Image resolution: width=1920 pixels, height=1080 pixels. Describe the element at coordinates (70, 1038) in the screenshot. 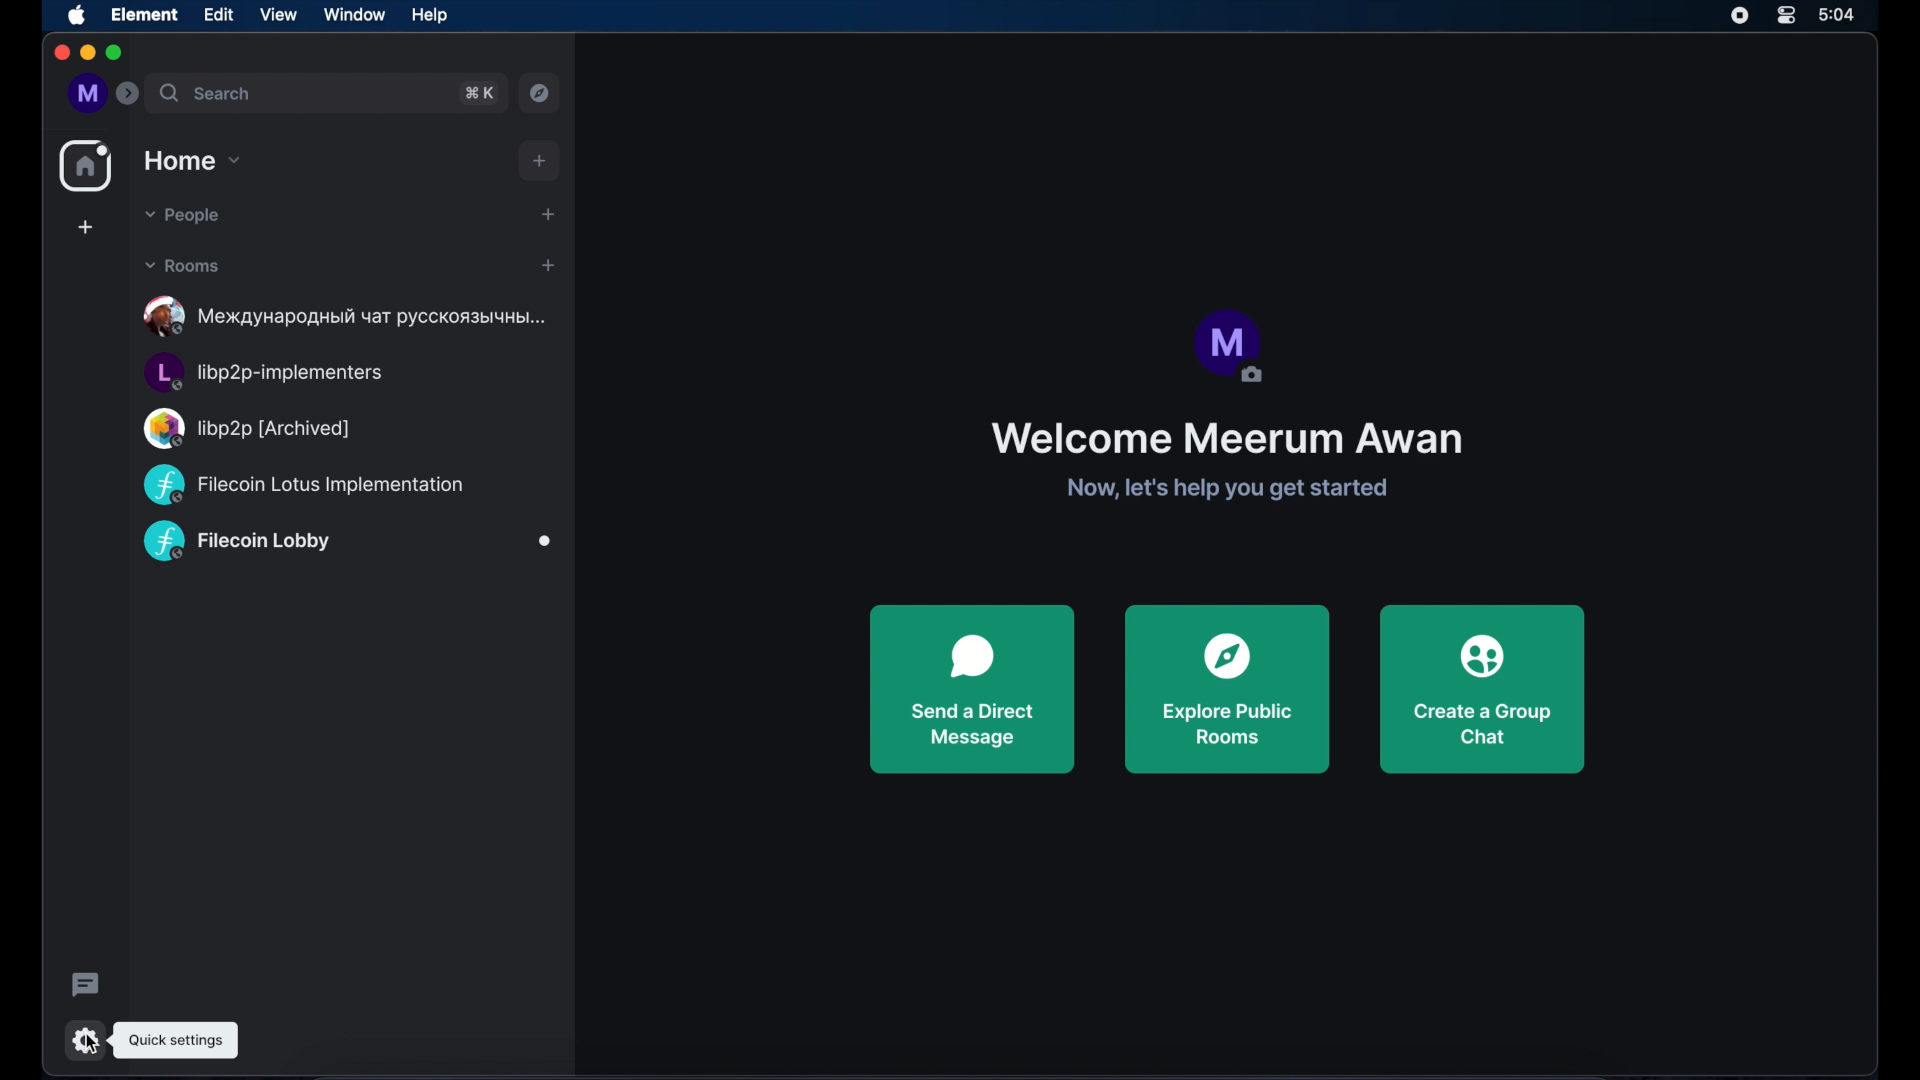

I see `cursor` at that location.